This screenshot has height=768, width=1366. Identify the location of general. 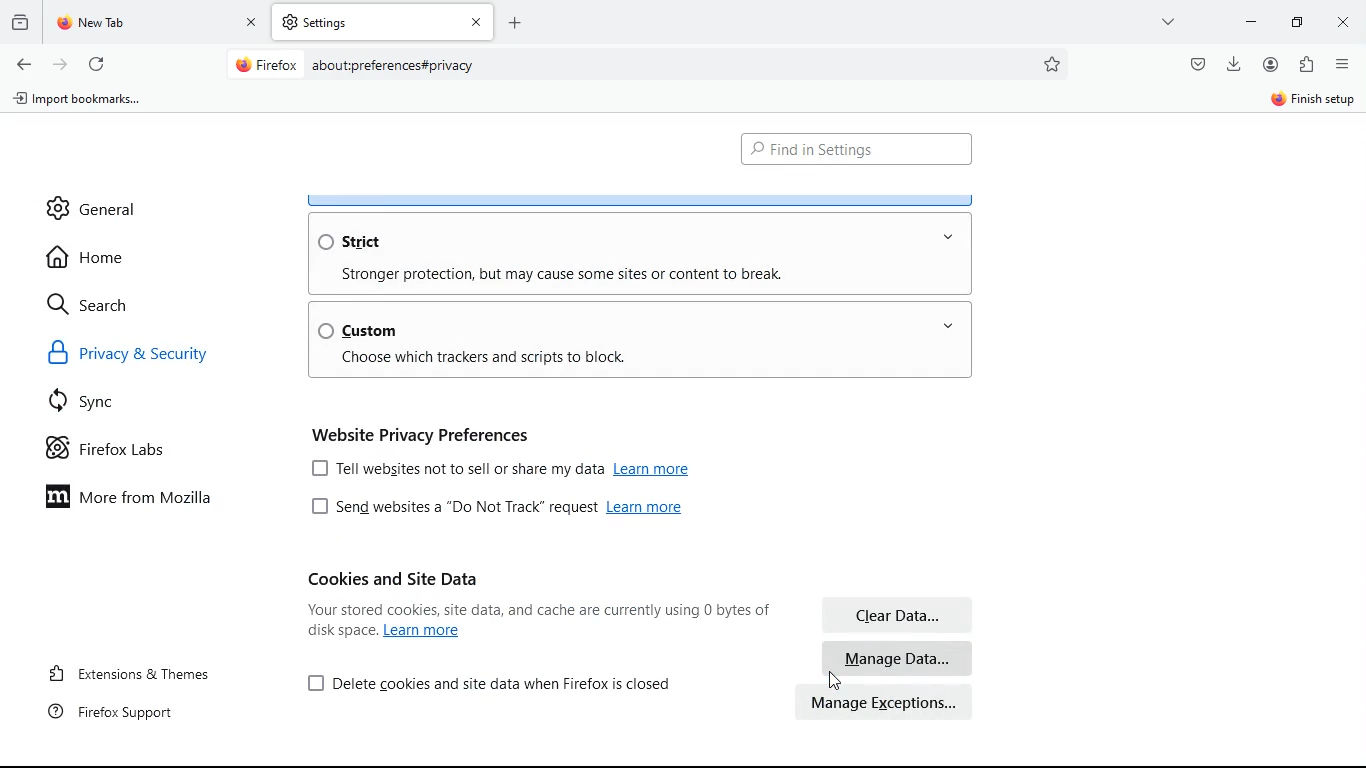
(93, 201).